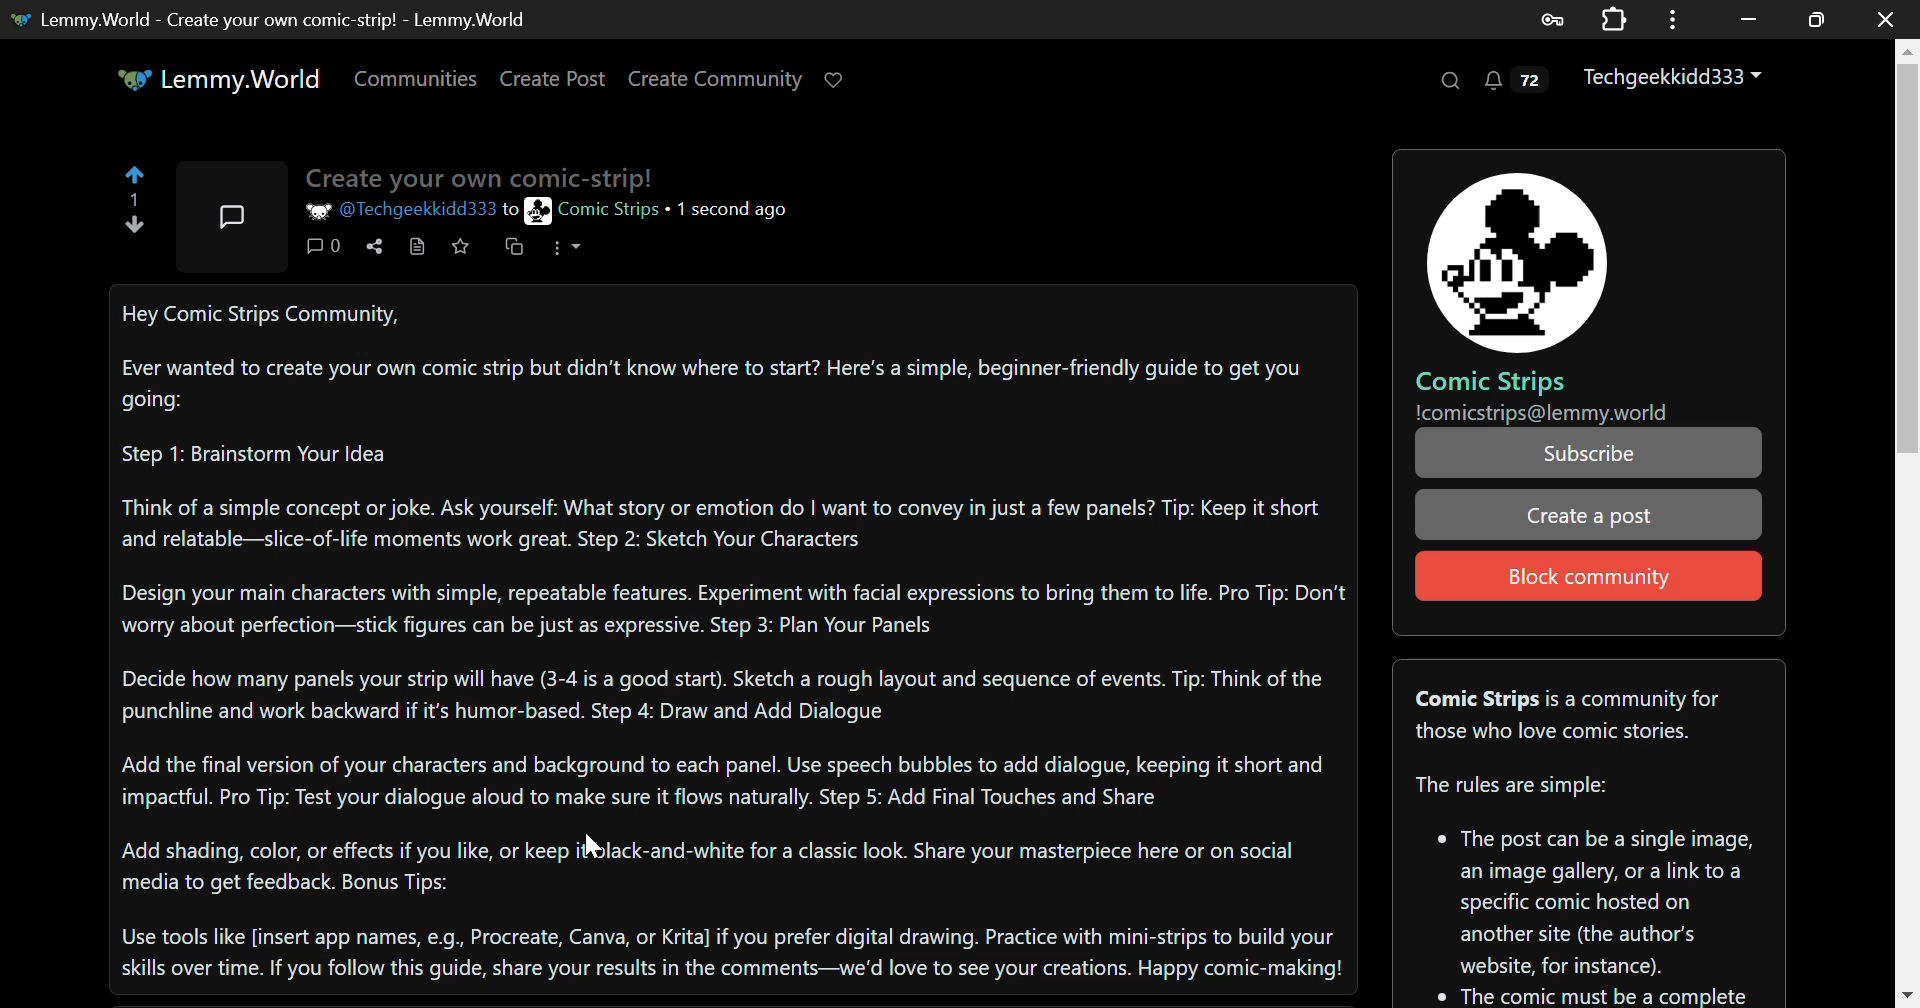  Describe the element at coordinates (236, 214) in the screenshot. I see `Community Post Icon` at that location.